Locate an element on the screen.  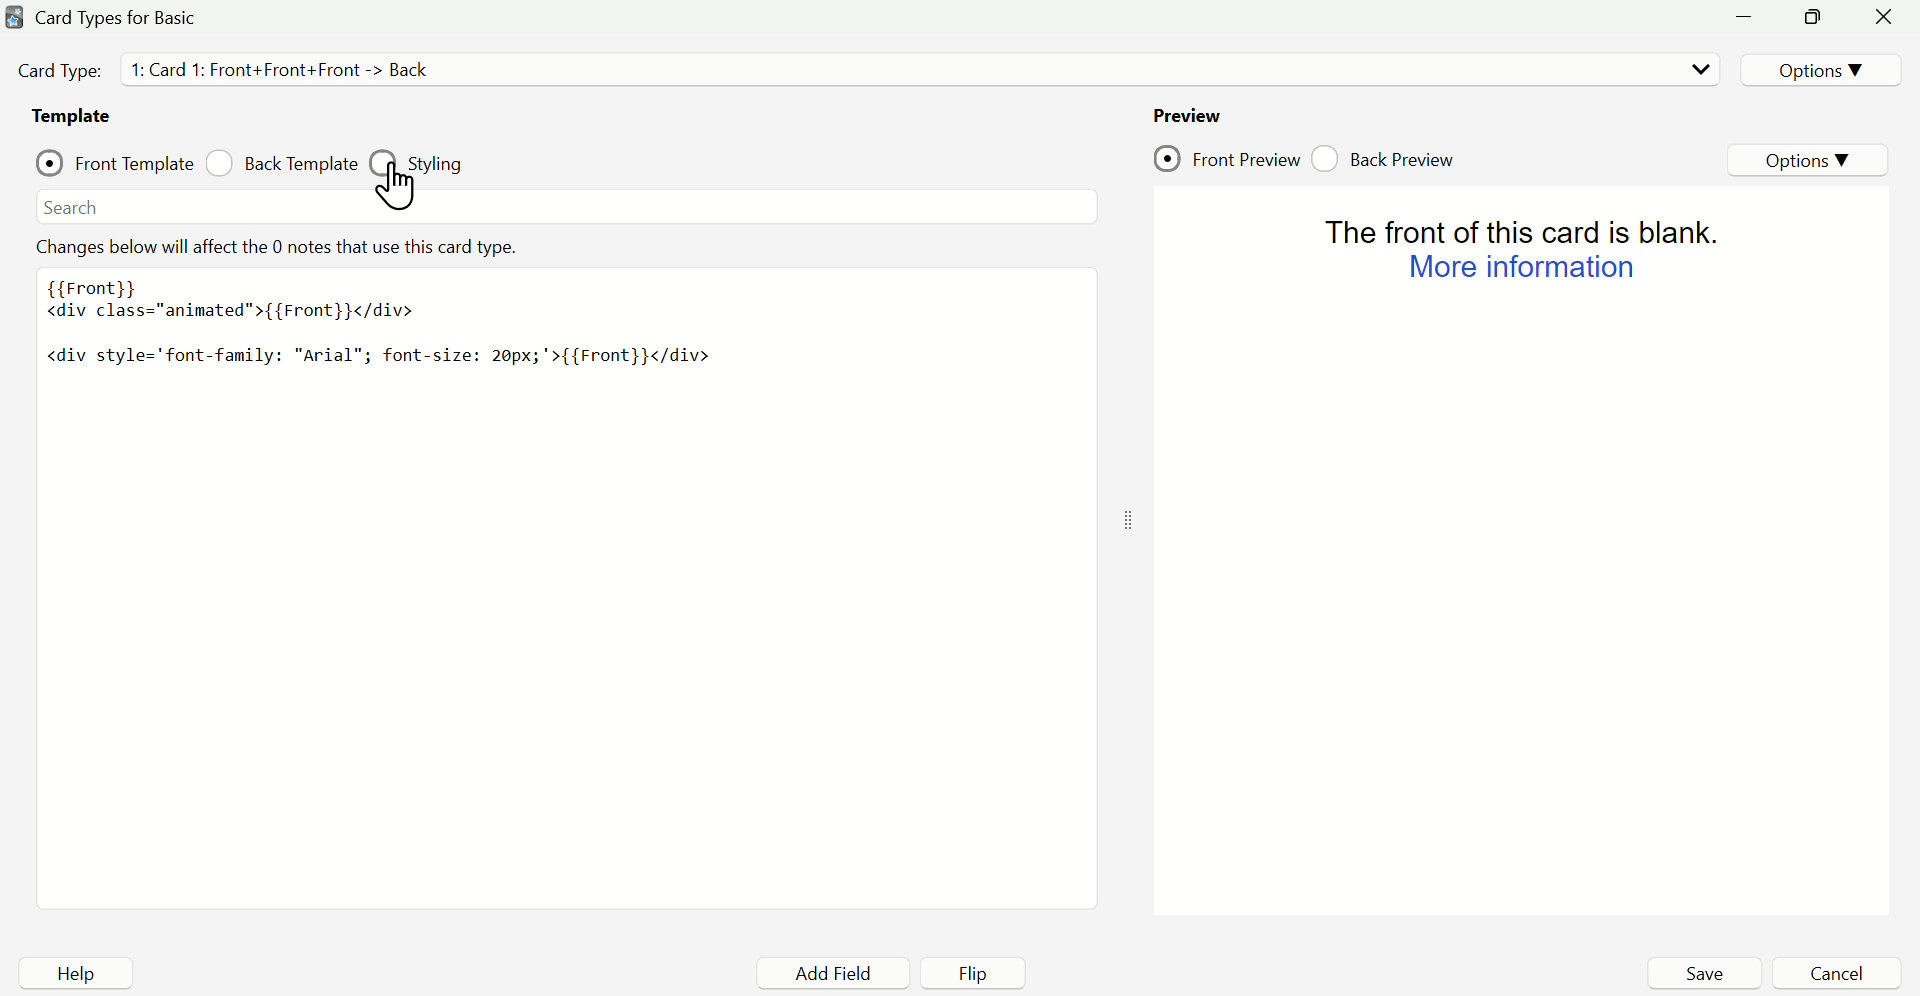
Cursor on Styling is located at coordinates (407, 189).